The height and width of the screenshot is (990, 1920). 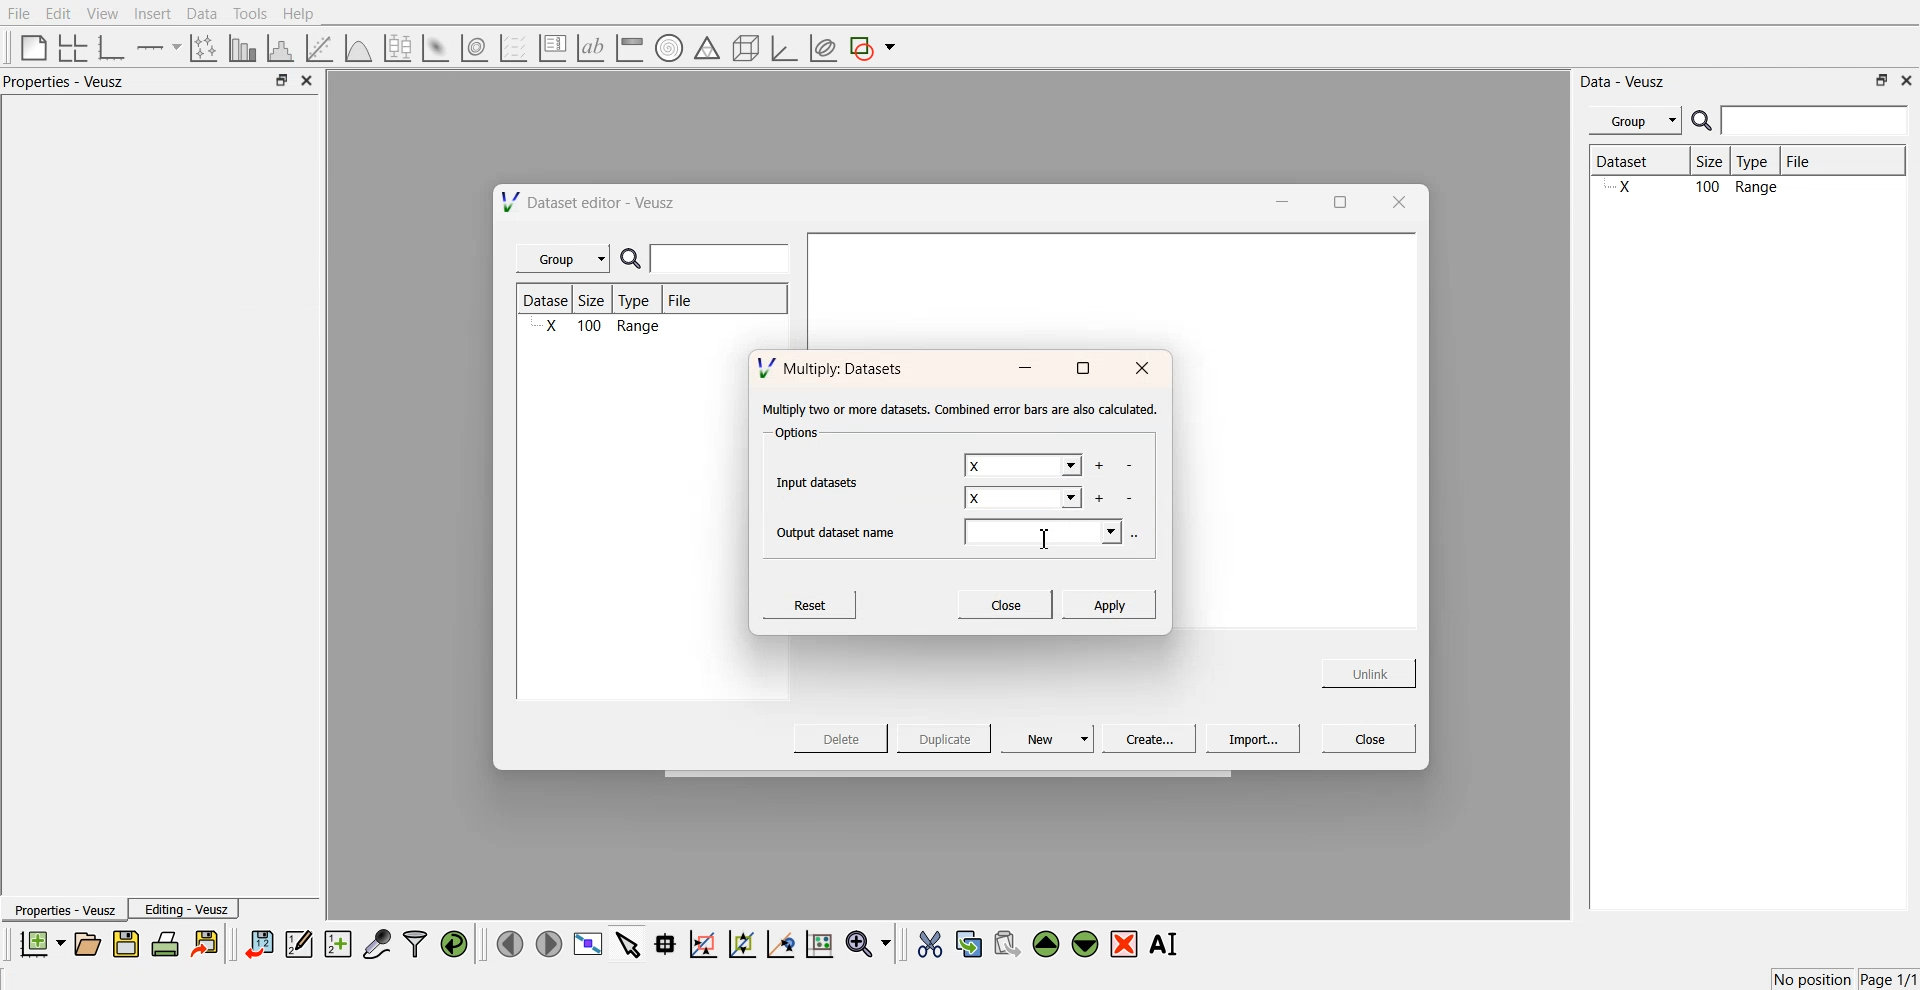 I want to click on paste the selected widgets, so click(x=1005, y=943).